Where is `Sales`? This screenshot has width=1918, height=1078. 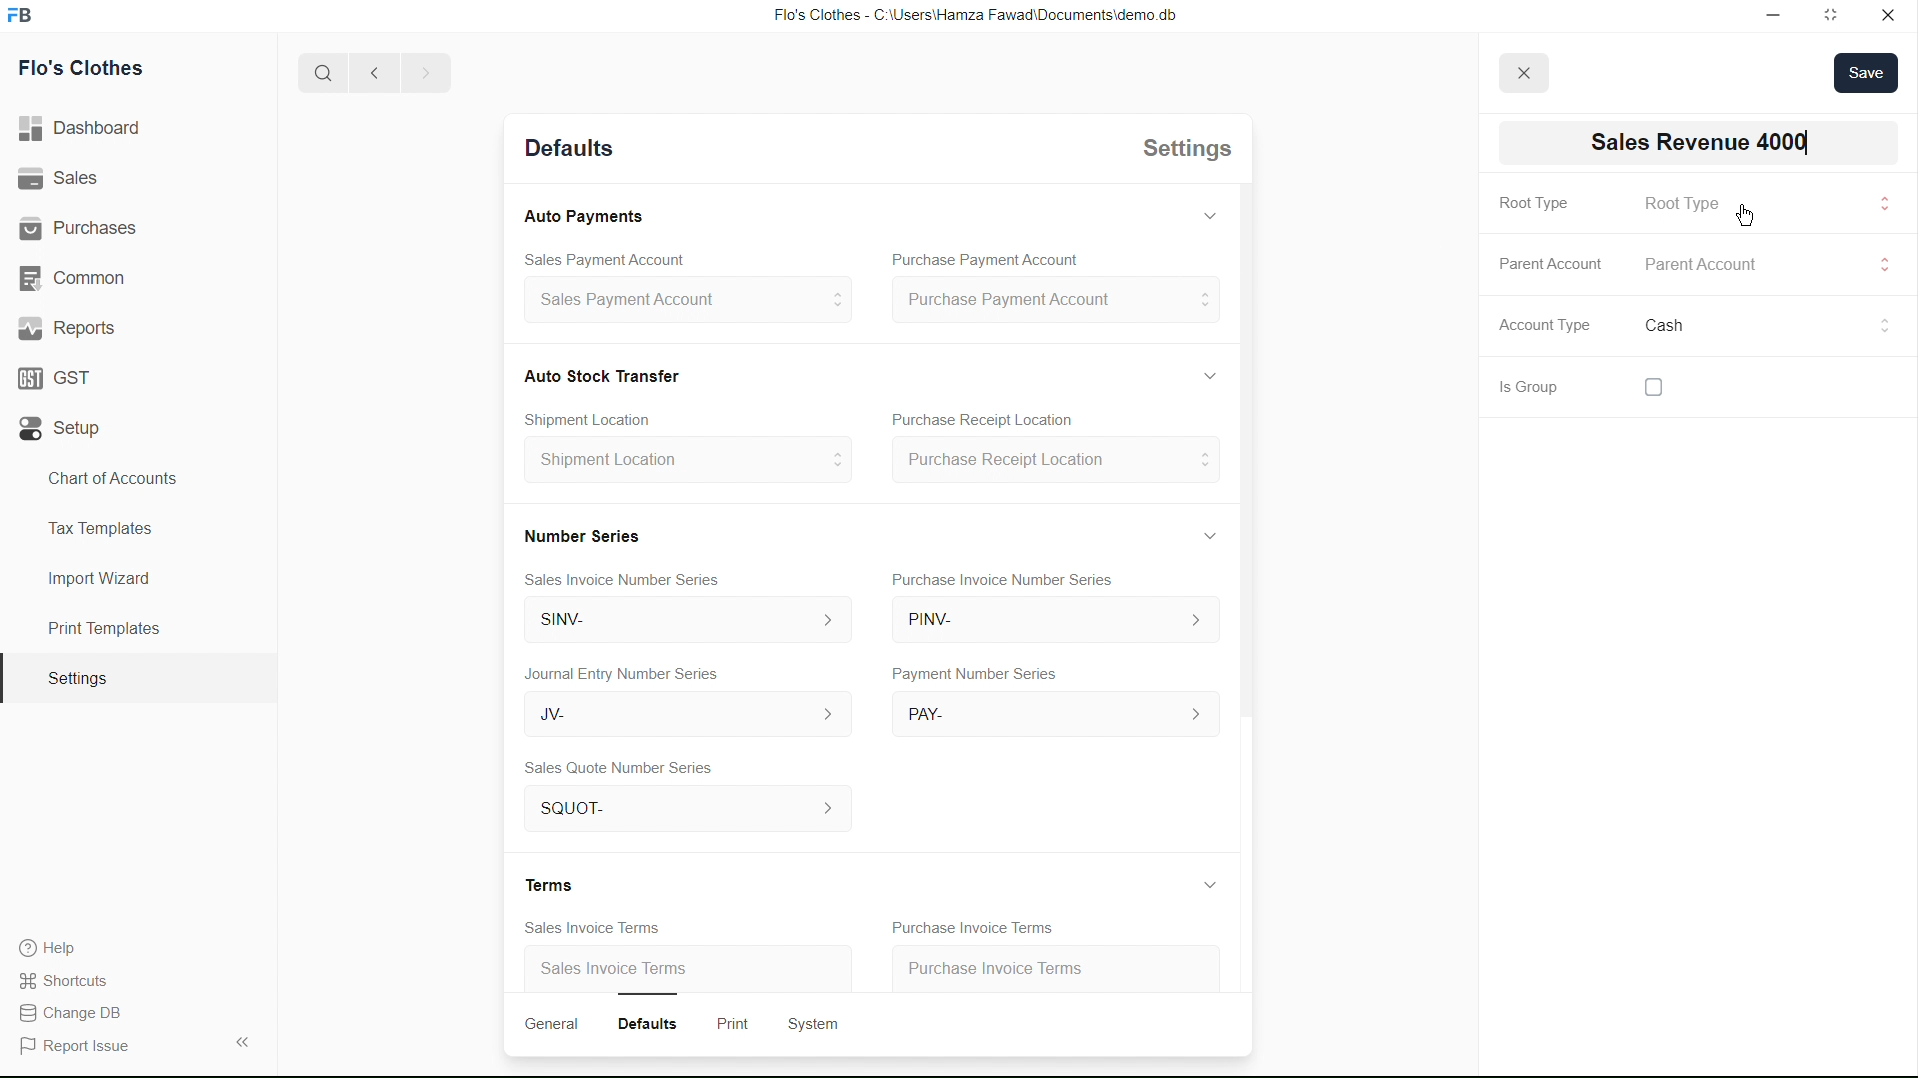 Sales is located at coordinates (63, 179).